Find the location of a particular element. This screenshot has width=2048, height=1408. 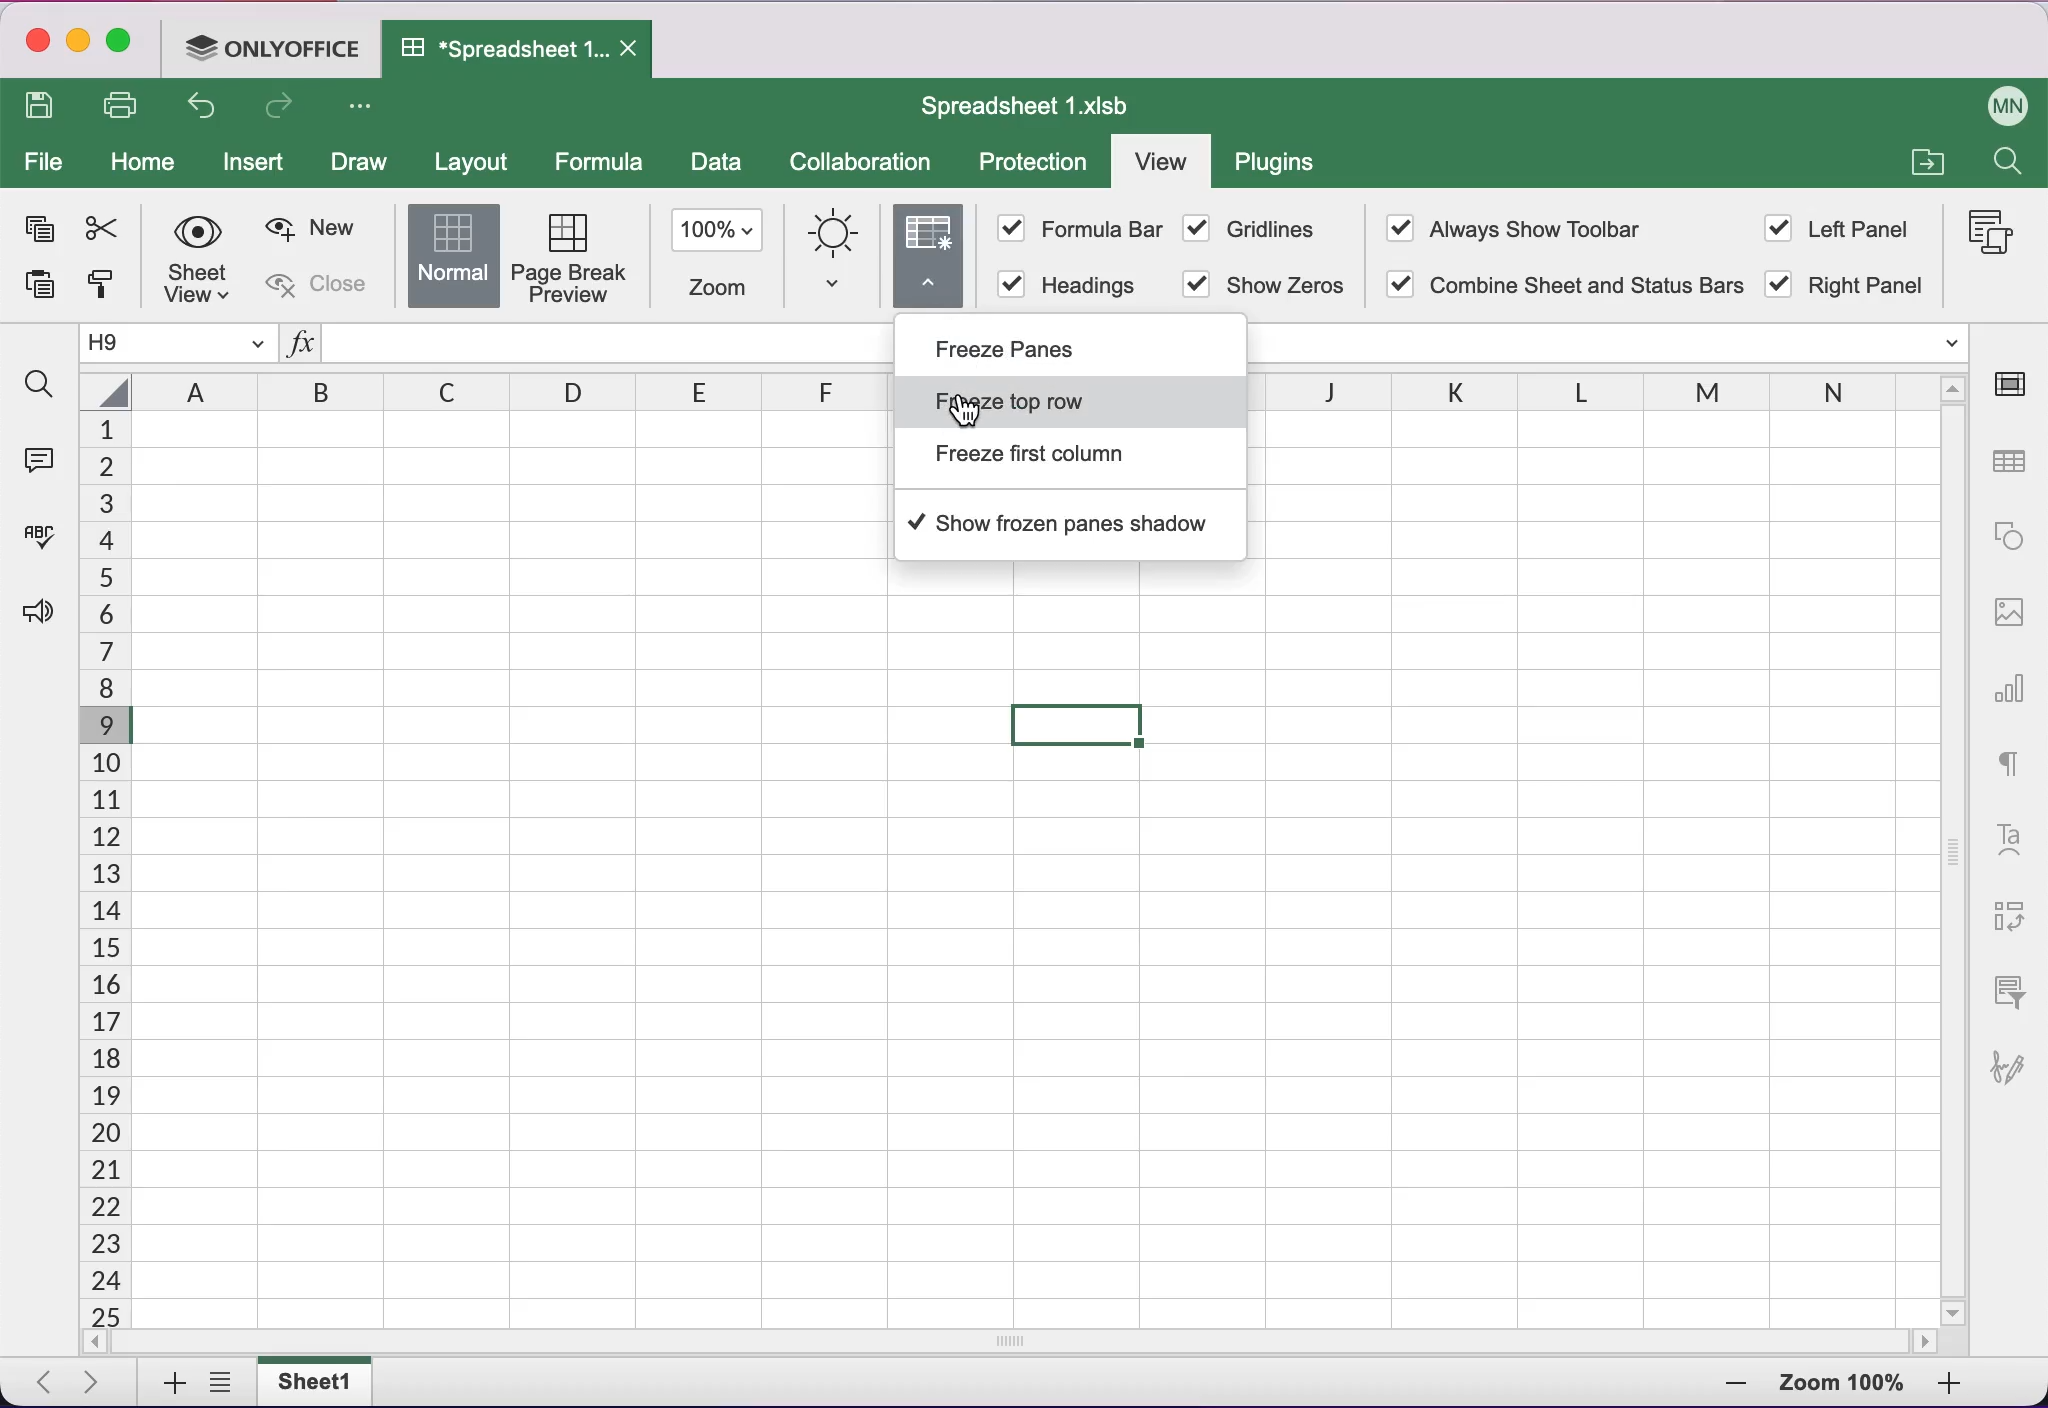

redo is located at coordinates (288, 109).